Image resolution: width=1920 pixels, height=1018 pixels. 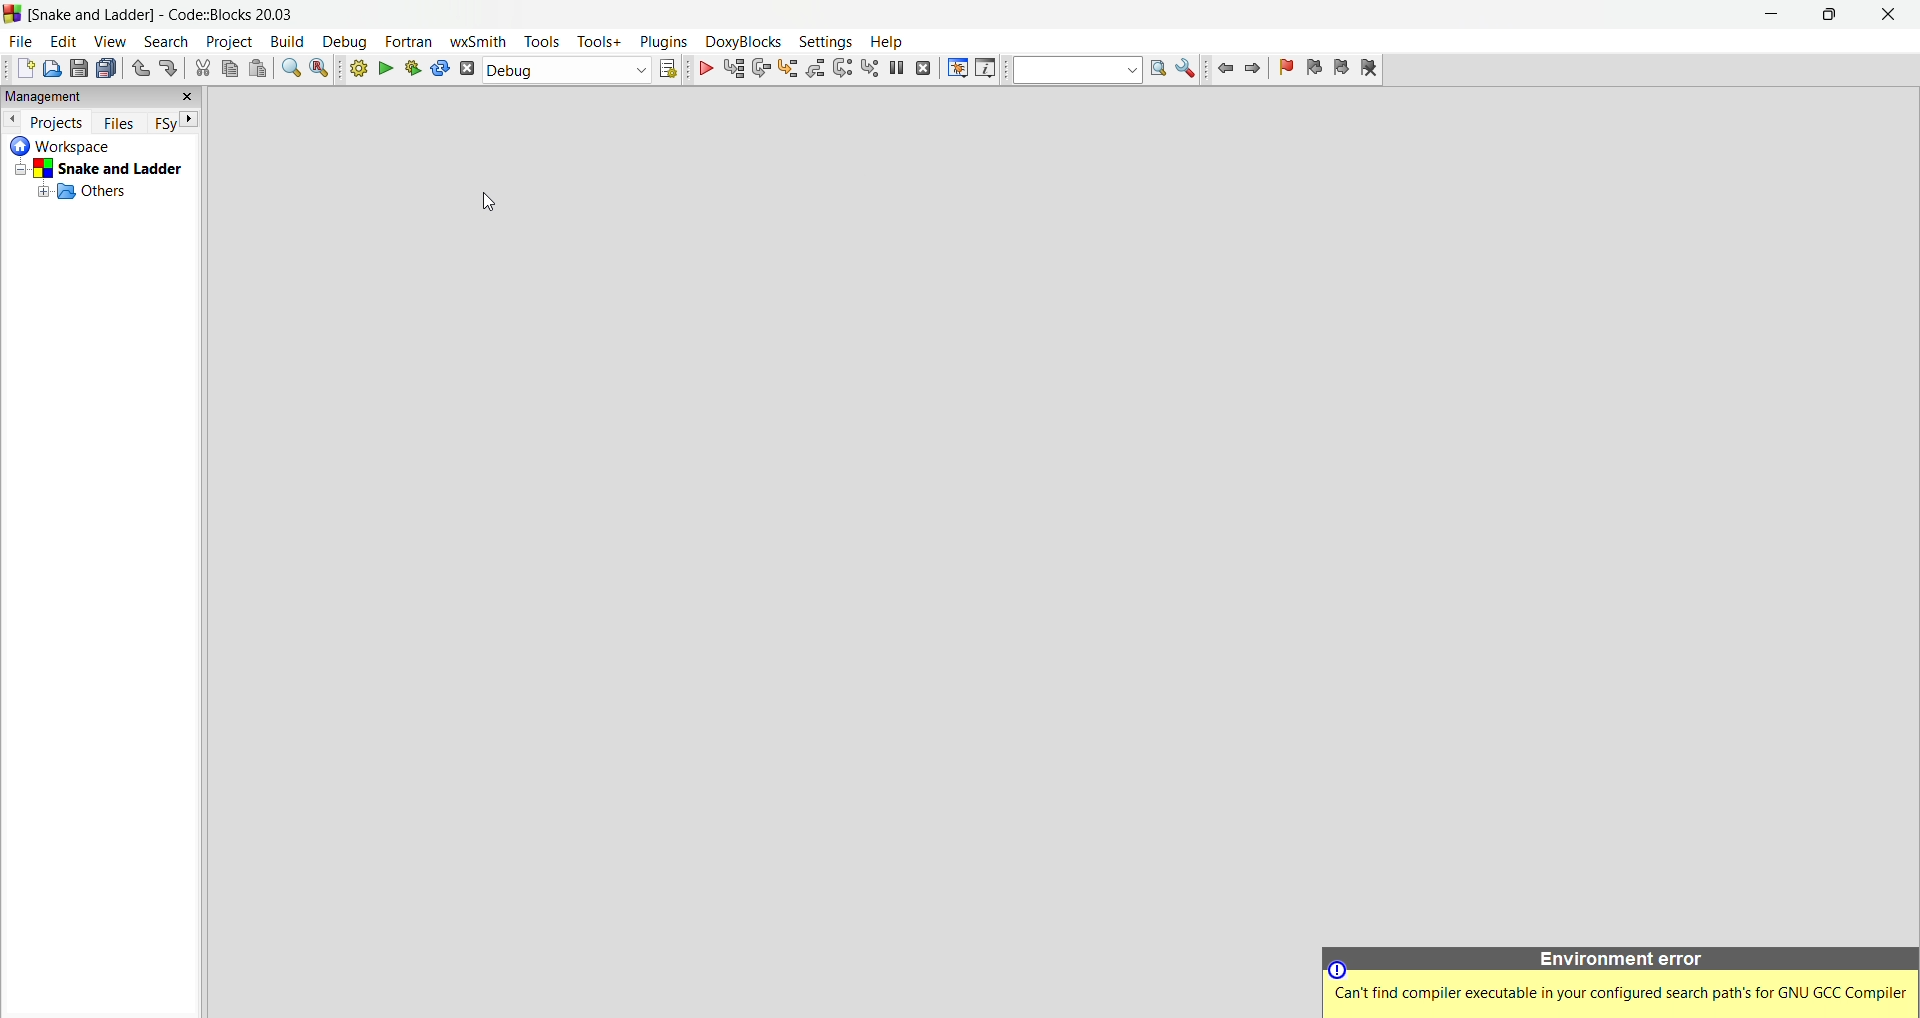 I want to click on cut, so click(x=202, y=69).